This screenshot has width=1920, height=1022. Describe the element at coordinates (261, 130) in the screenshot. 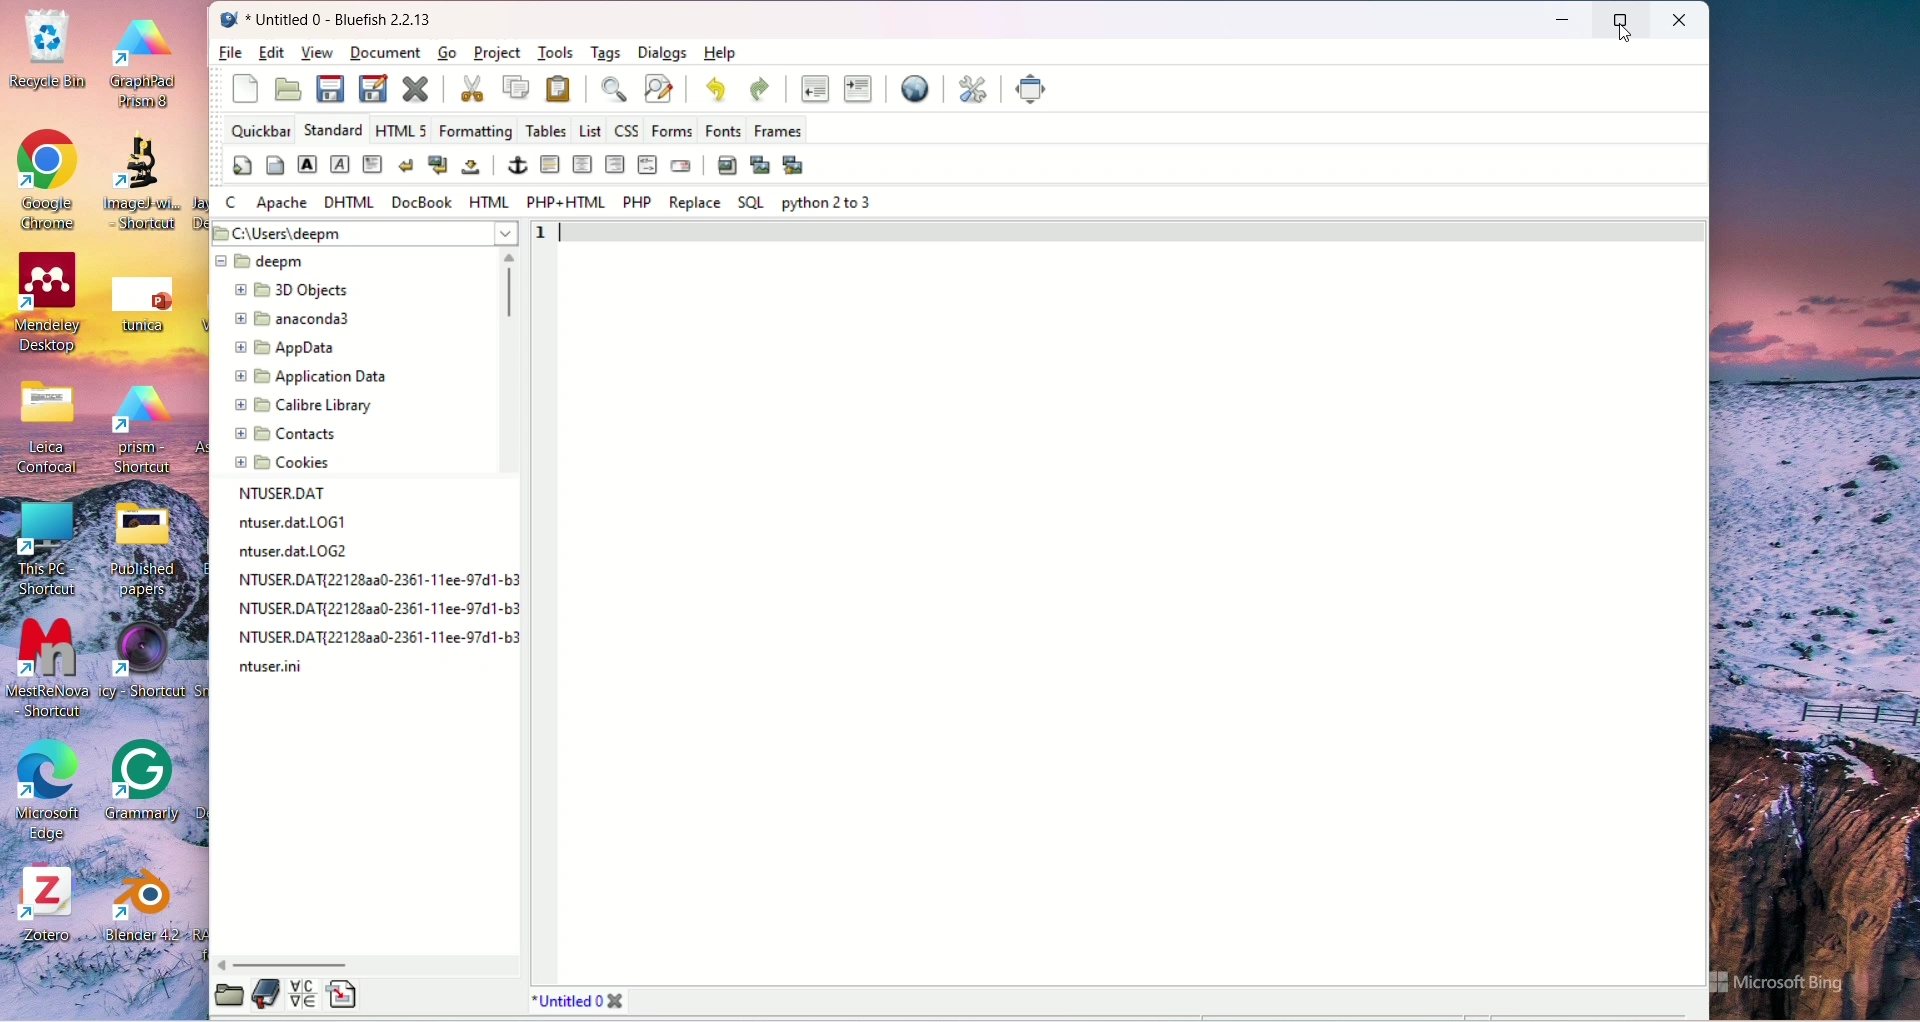

I see `quickbar` at that location.